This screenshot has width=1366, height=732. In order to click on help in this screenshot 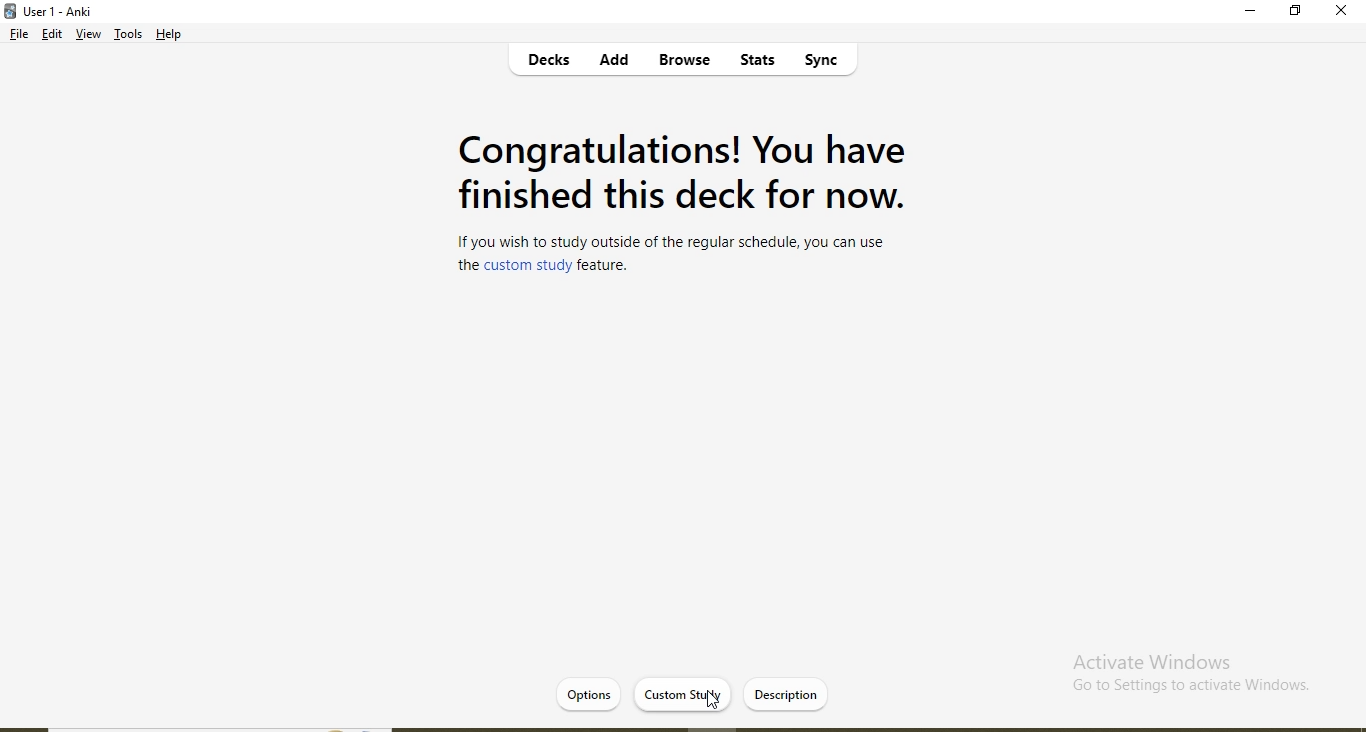, I will do `click(171, 34)`.